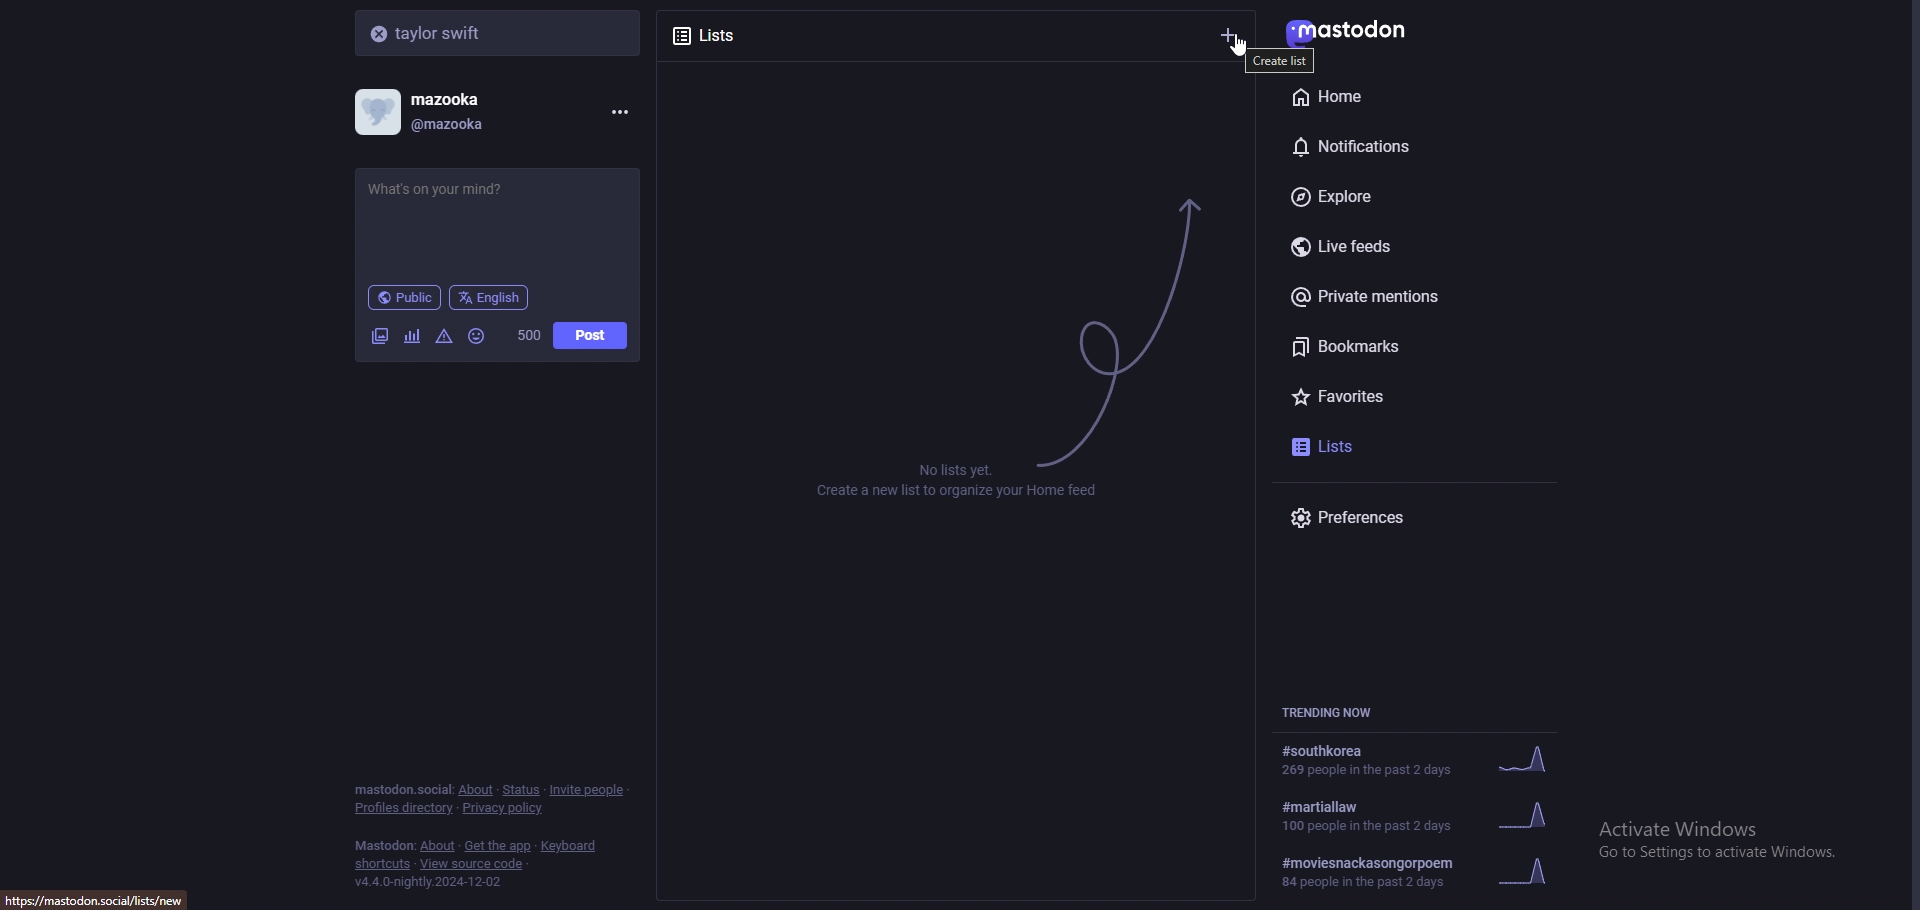 This screenshot has height=910, width=1920. Describe the element at coordinates (404, 297) in the screenshot. I see `audience` at that location.